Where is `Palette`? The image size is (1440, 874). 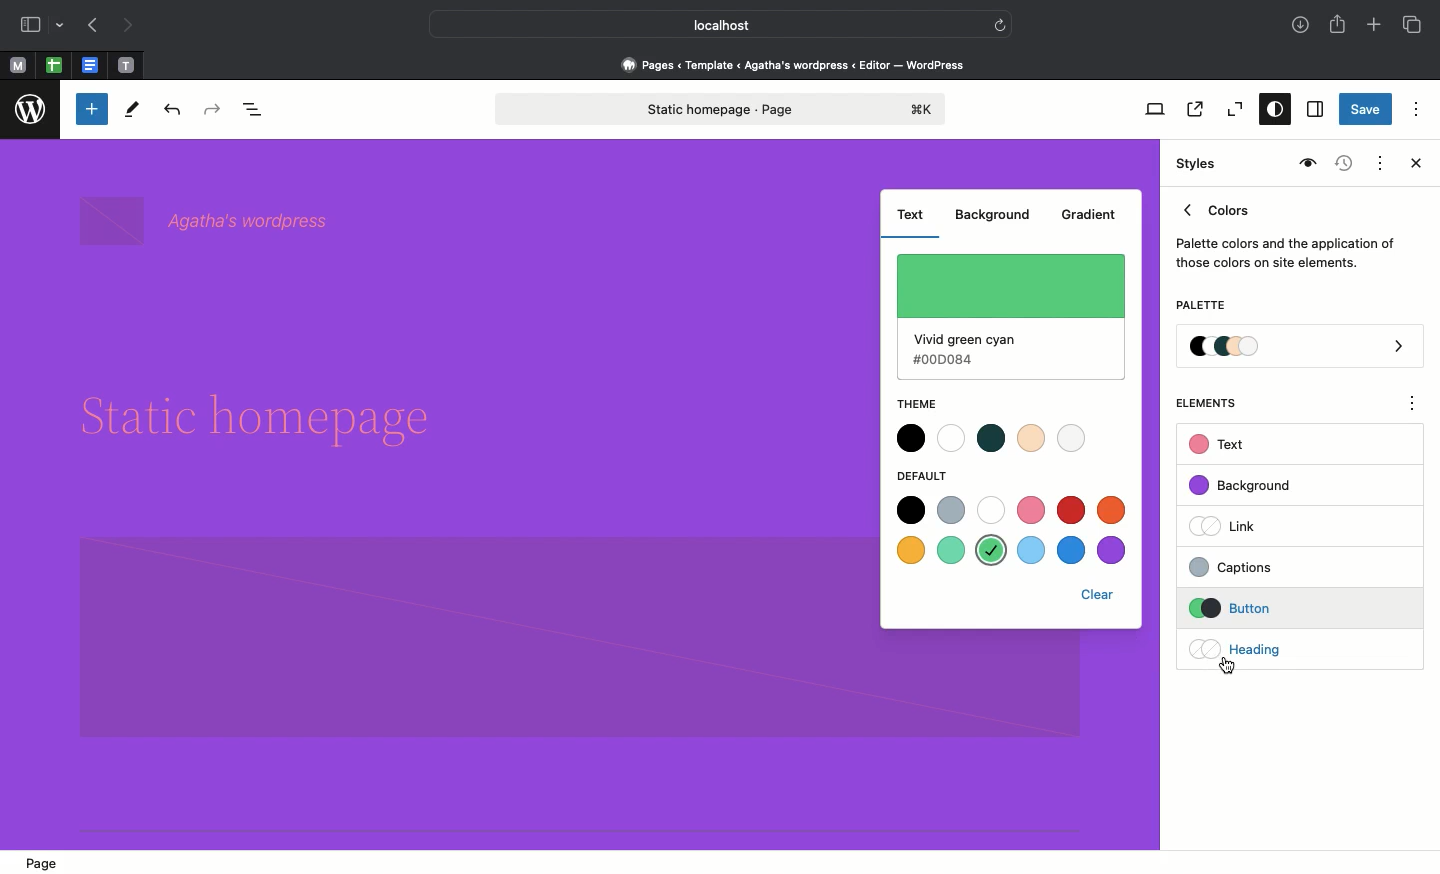 Palette is located at coordinates (1200, 307).